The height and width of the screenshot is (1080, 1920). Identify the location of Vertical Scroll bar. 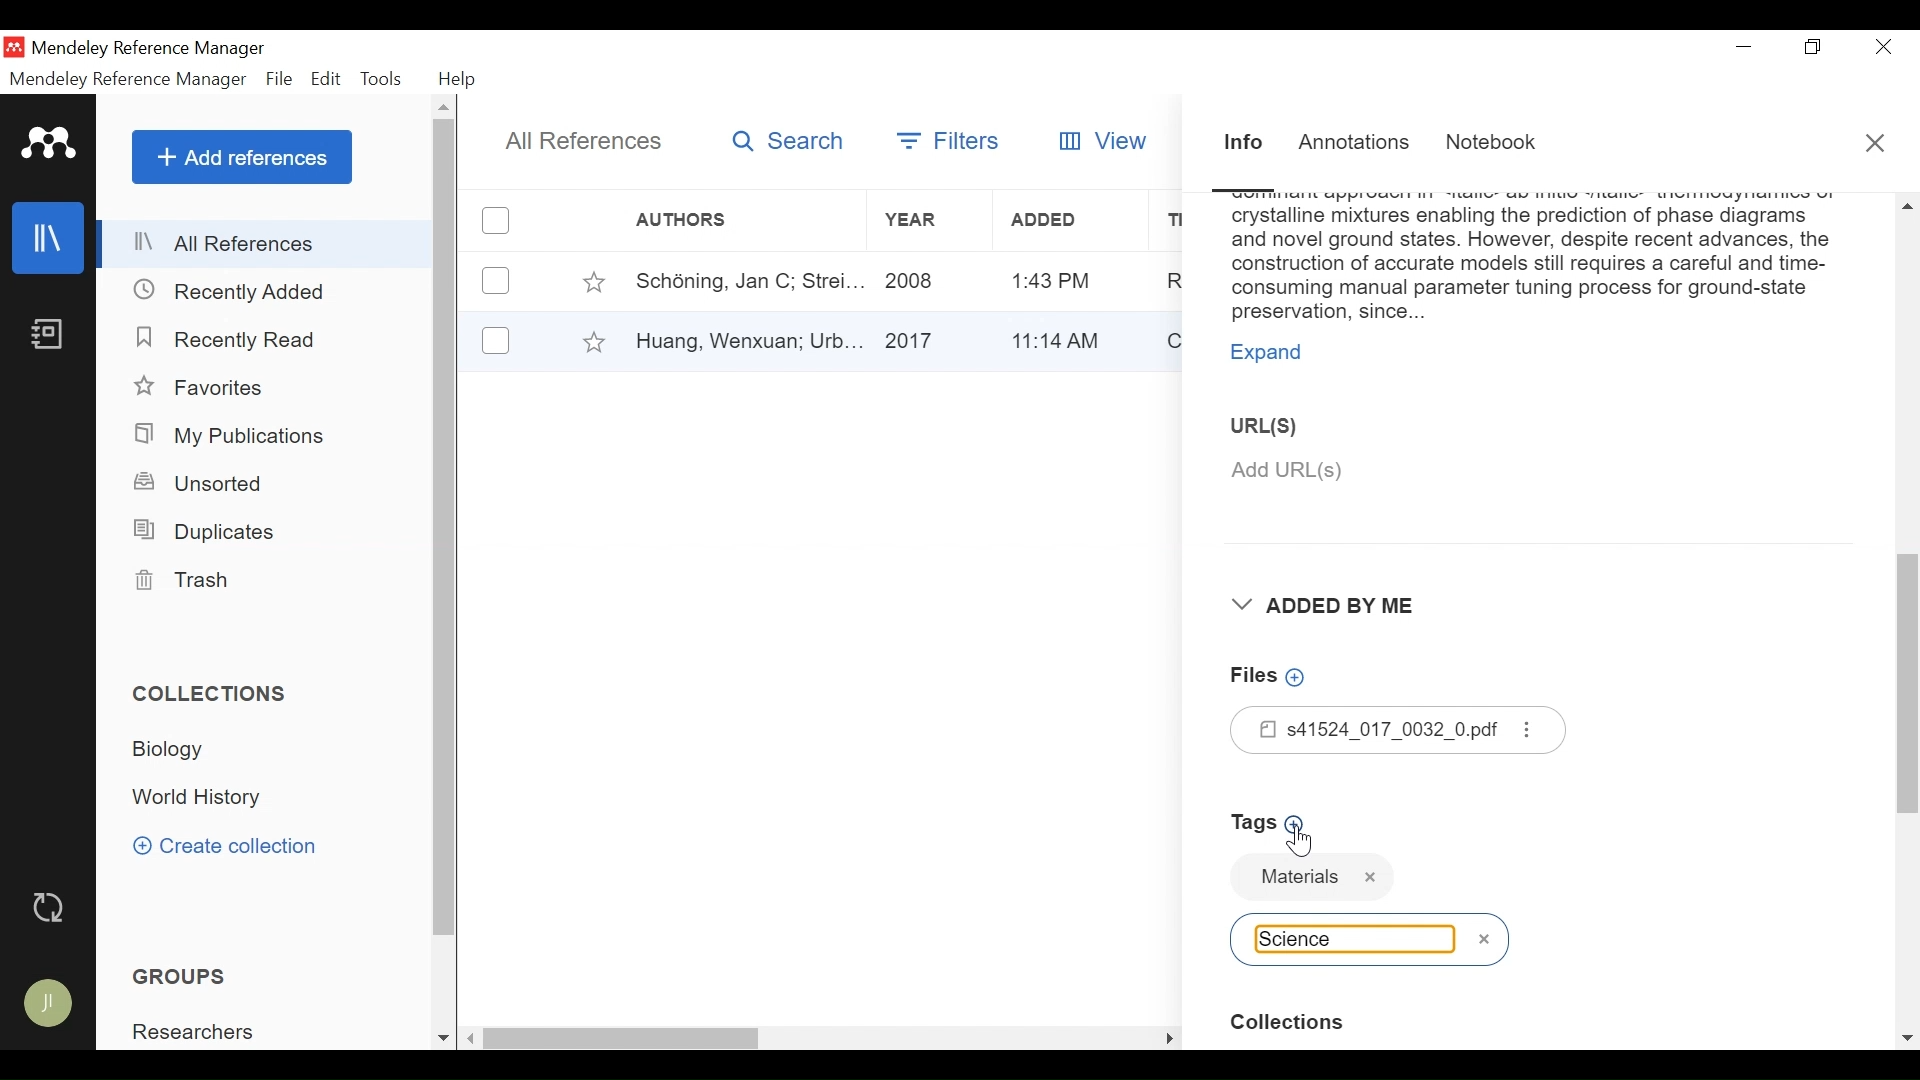
(625, 1040).